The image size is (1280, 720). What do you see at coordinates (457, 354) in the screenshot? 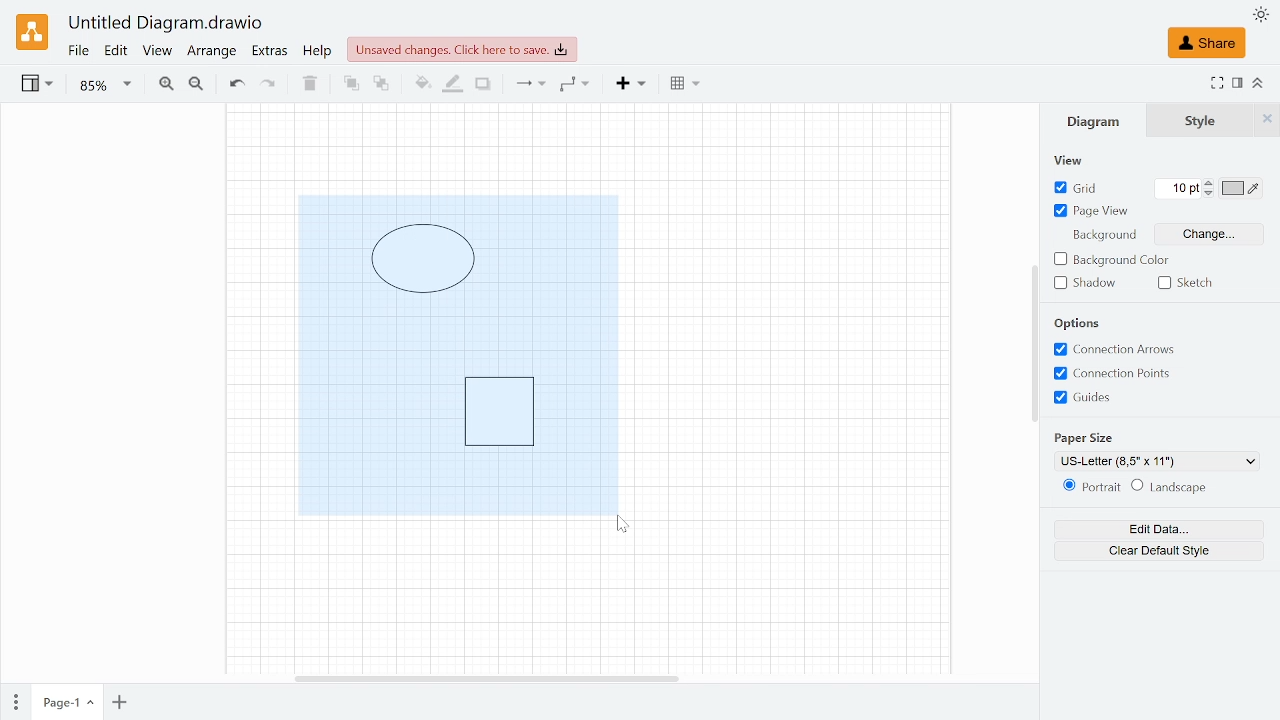
I see `Diagrams` at bounding box center [457, 354].